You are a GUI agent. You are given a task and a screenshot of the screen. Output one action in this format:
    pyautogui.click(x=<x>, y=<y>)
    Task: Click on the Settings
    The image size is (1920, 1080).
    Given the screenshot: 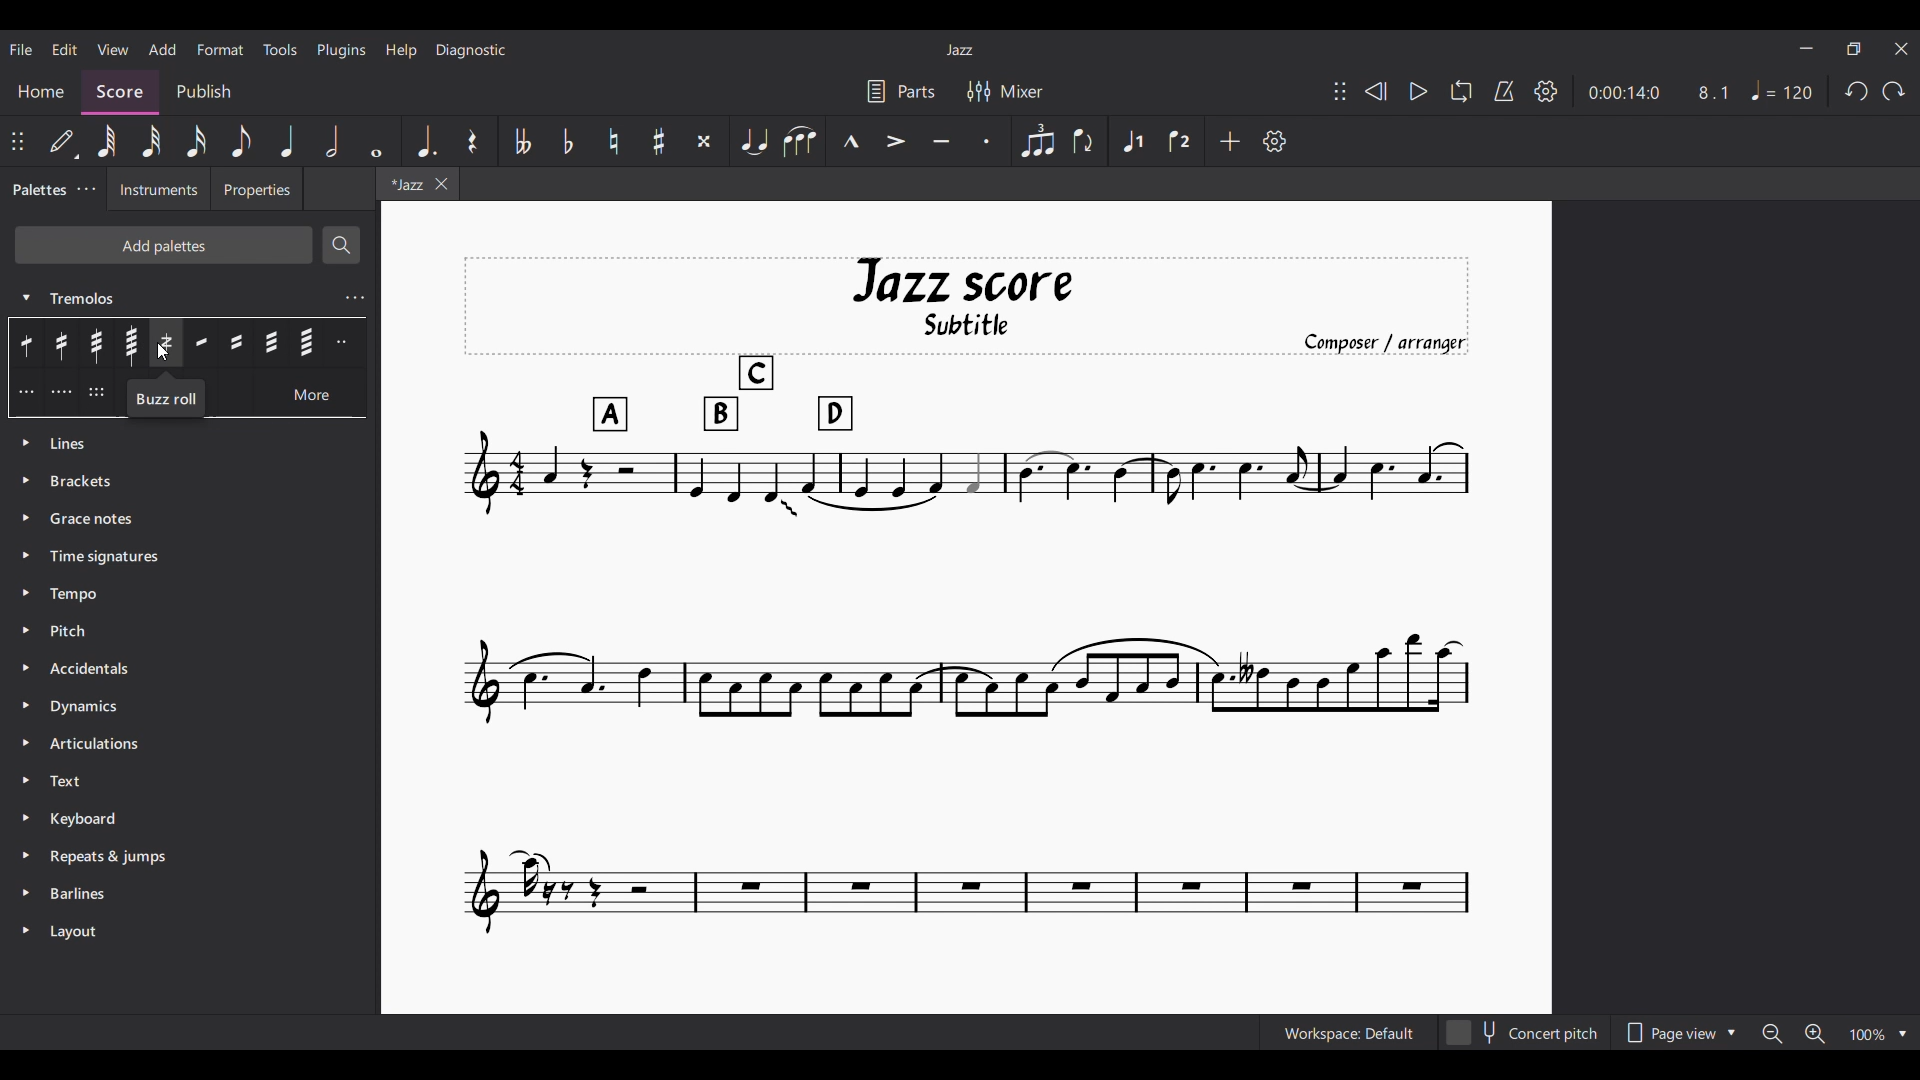 What is the action you would take?
    pyautogui.click(x=1546, y=91)
    